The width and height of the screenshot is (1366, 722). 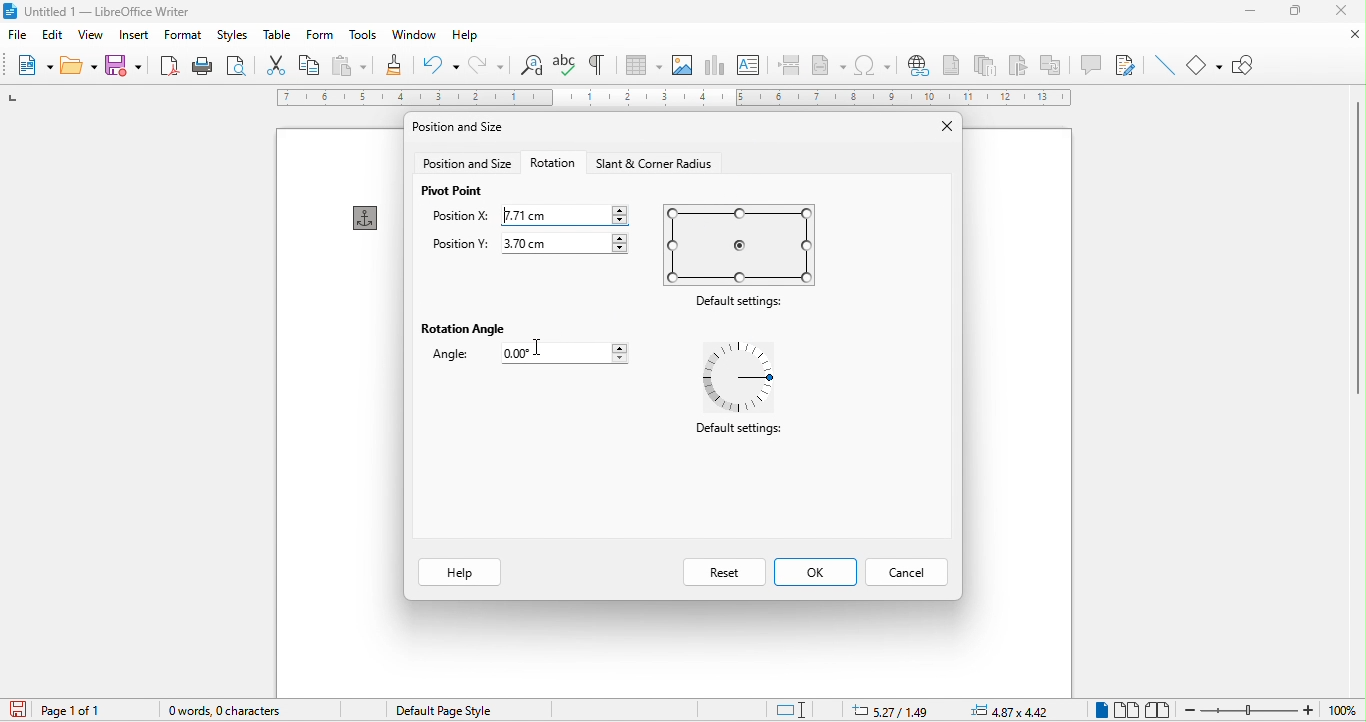 What do you see at coordinates (887, 710) in the screenshot?
I see `5.27/1.49` at bounding box center [887, 710].